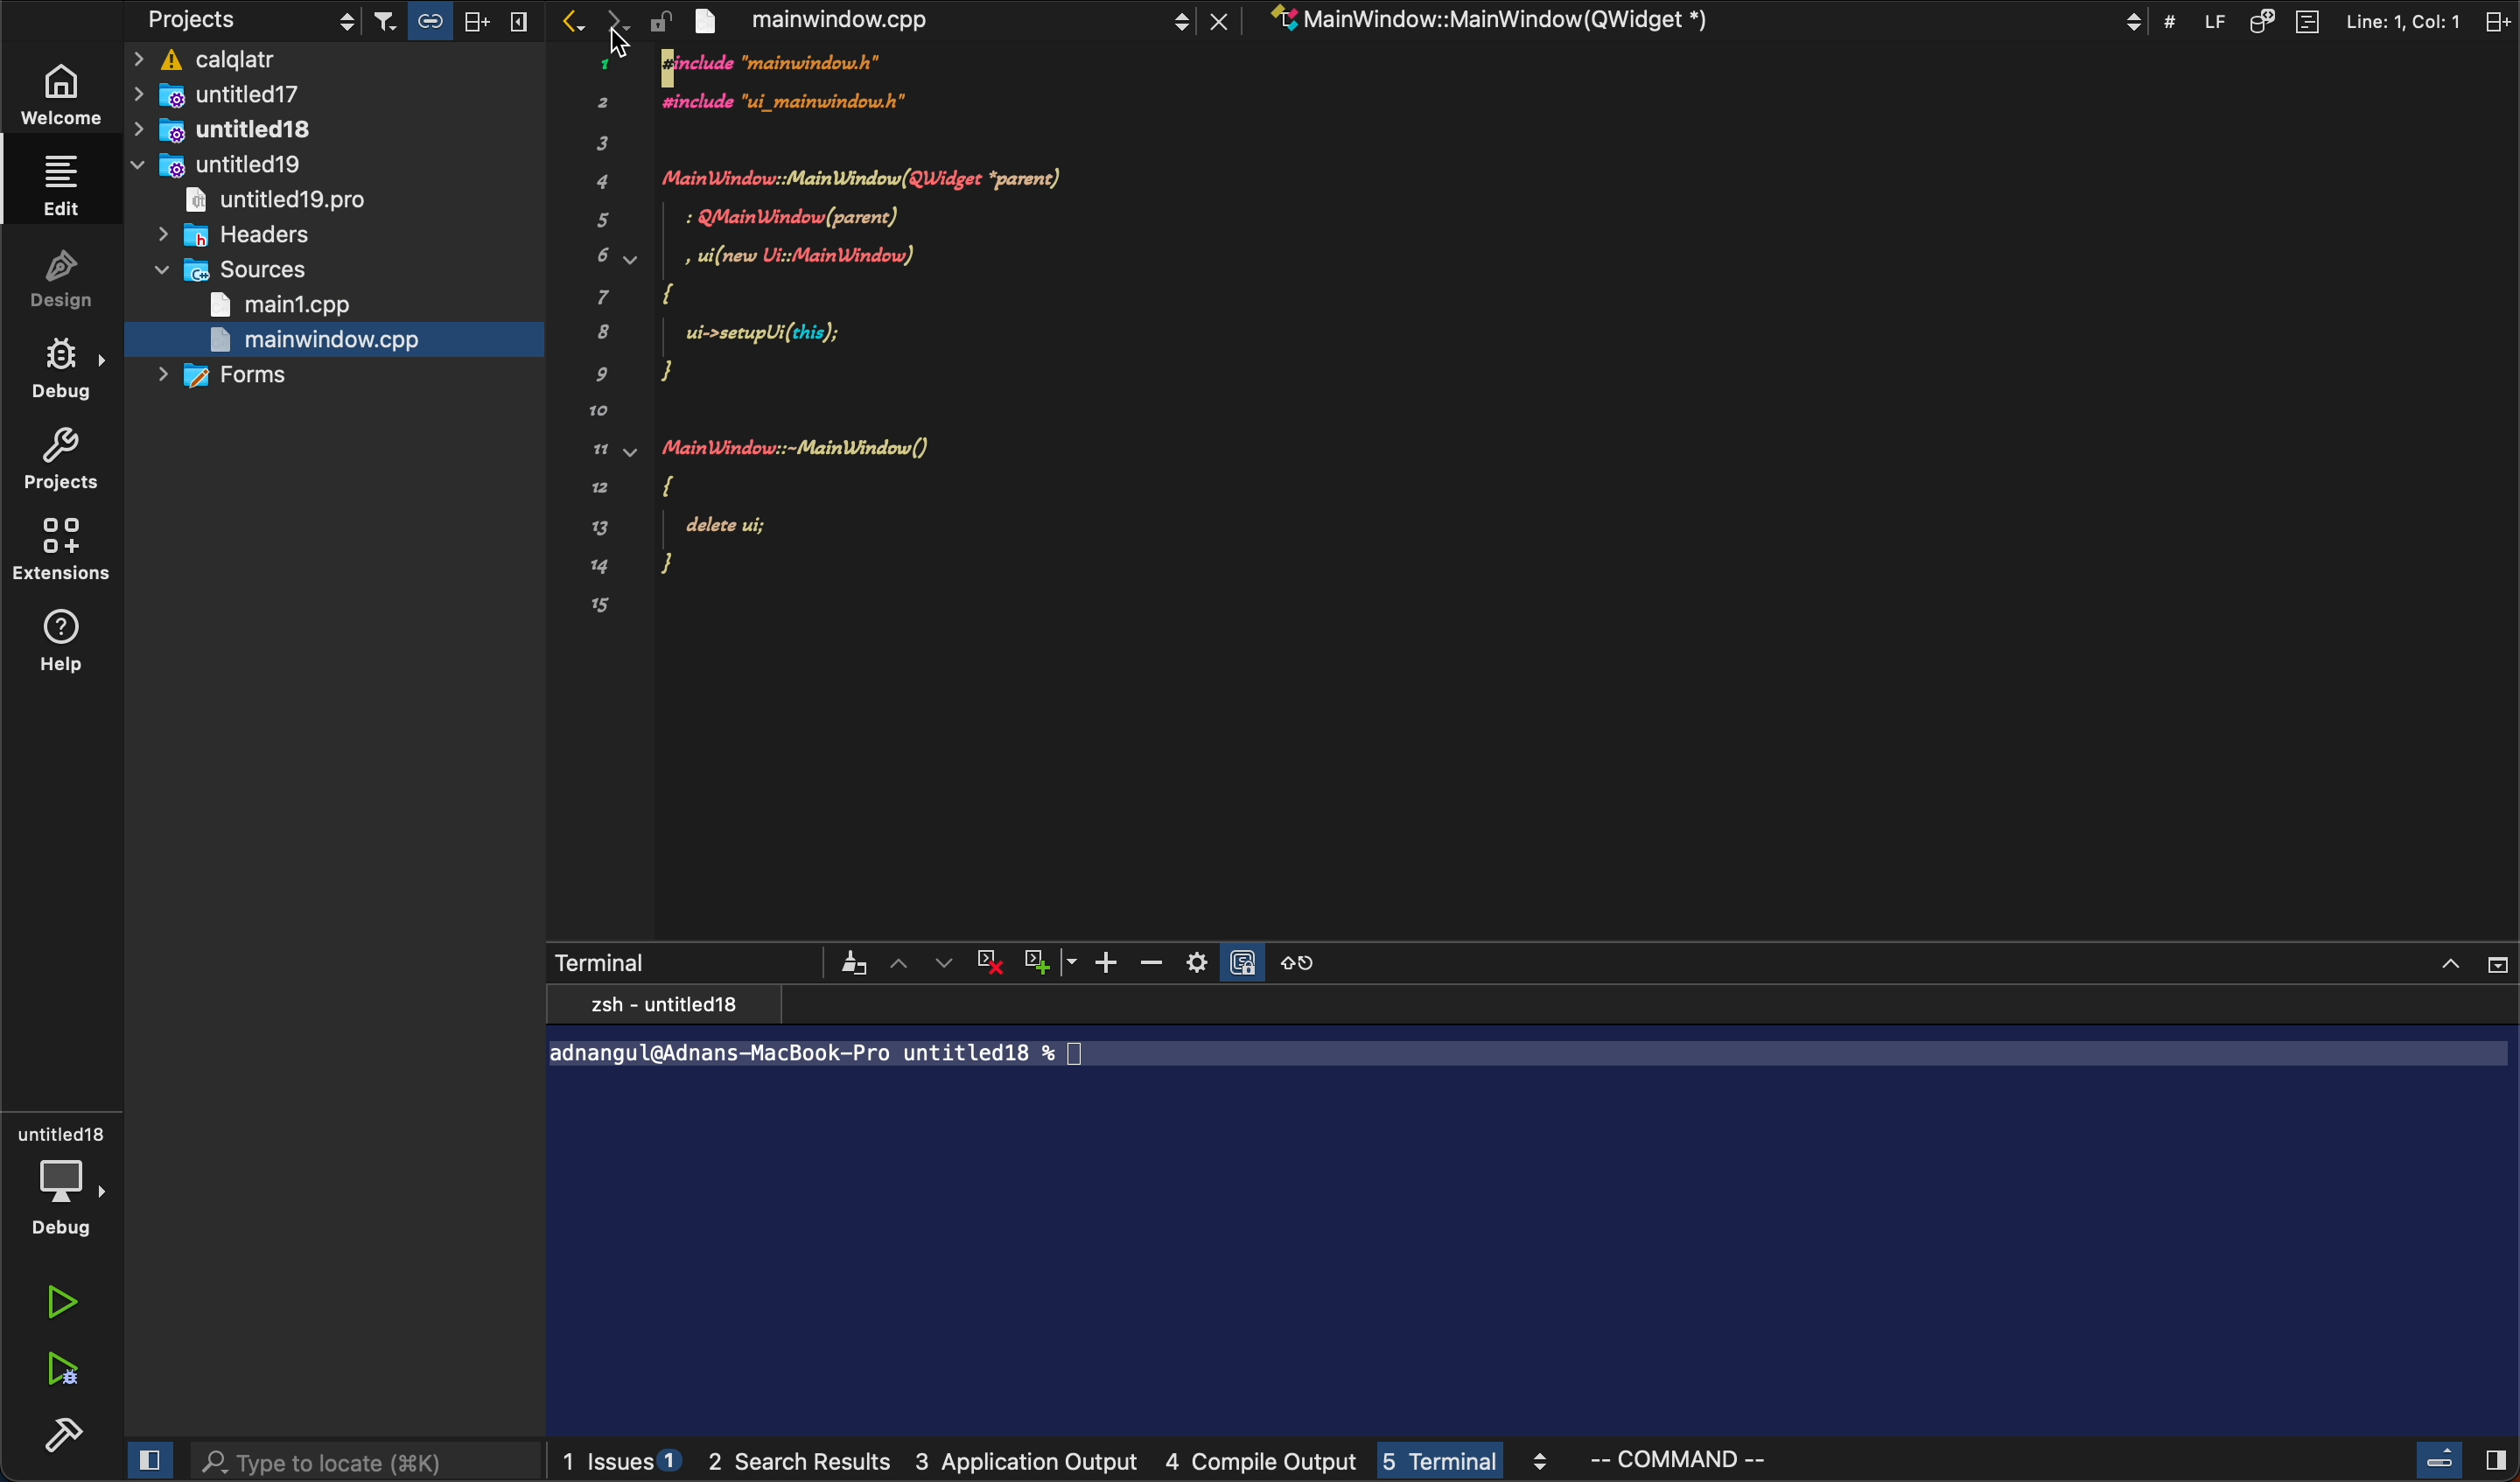 This screenshot has width=2520, height=1482. Describe the element at coordinates (264, 93) in the screenshot. I see `untitled17` at that location.